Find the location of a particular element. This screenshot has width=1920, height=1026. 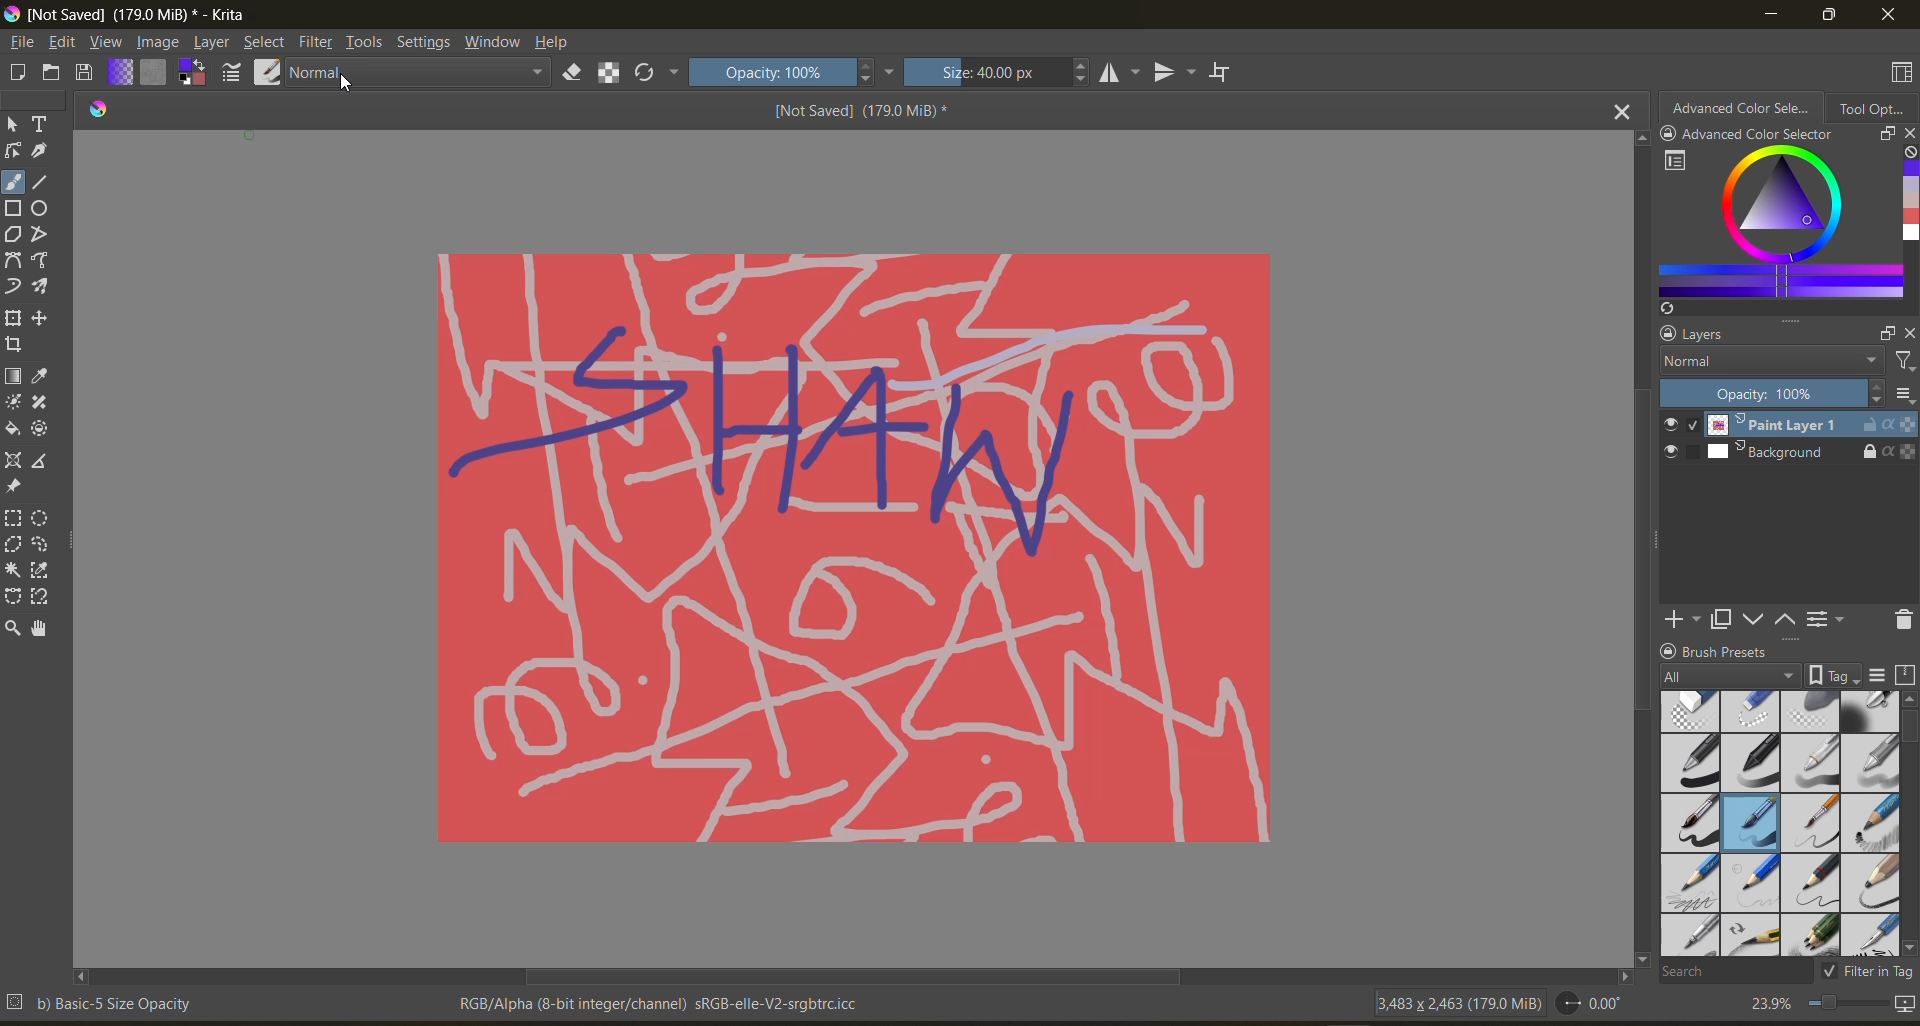

Contiguous selection tool is located at coordinates (13, 570).